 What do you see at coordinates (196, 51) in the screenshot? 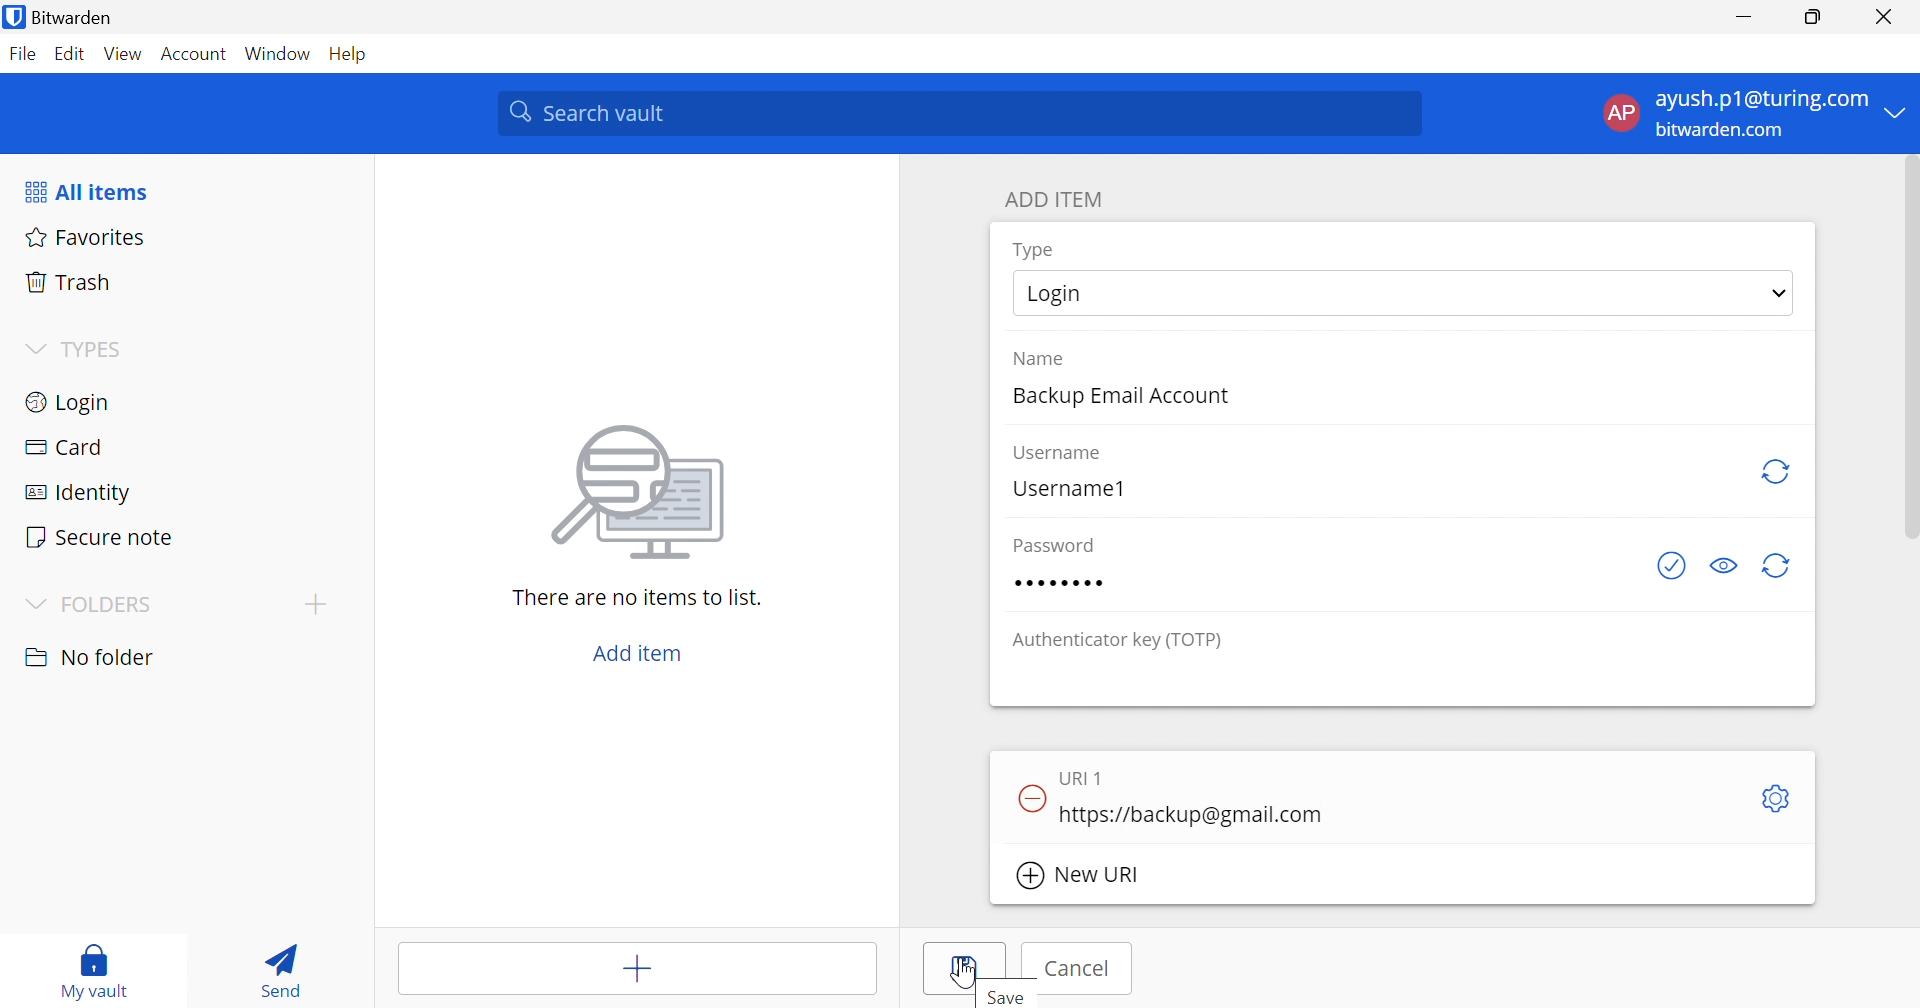
I see `Account` at bounding box center [196, 51].